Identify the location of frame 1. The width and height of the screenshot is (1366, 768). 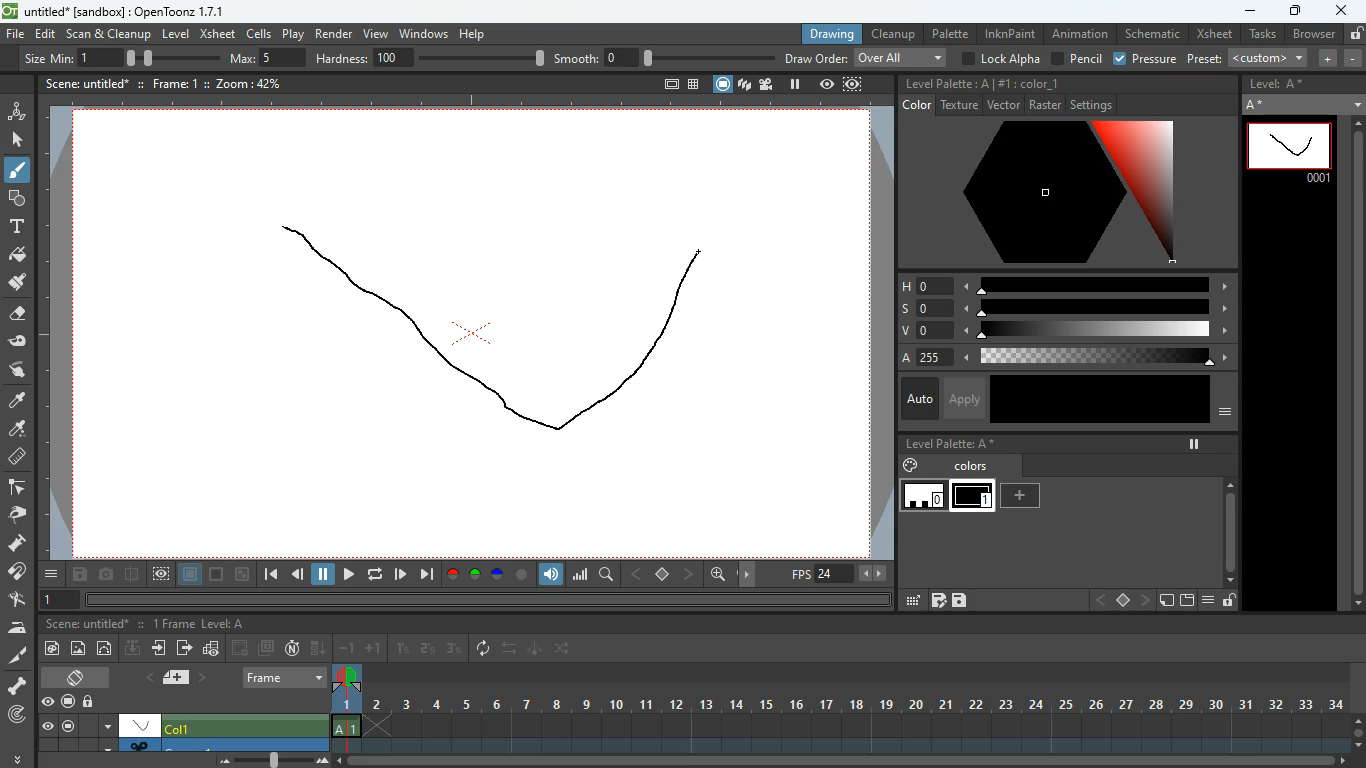
(973, 498).